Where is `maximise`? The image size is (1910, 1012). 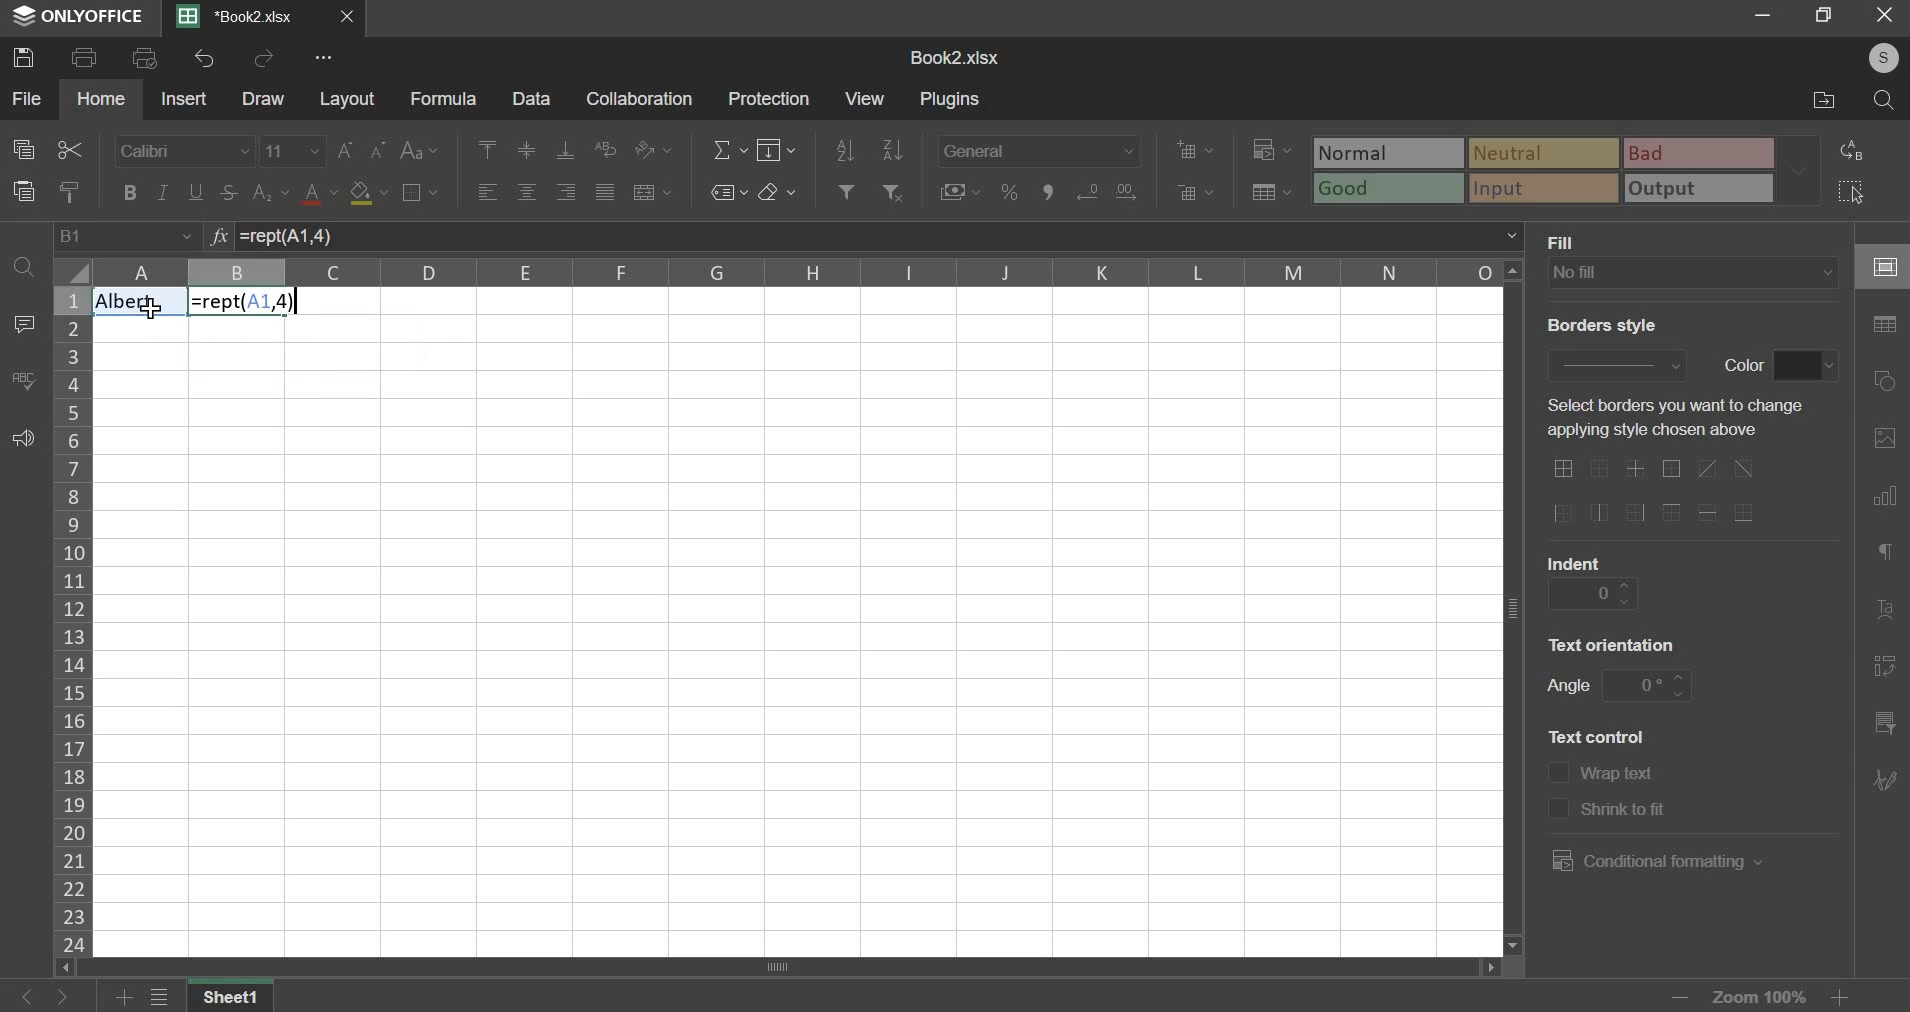
maximise is located at coordinates (1824, 16).